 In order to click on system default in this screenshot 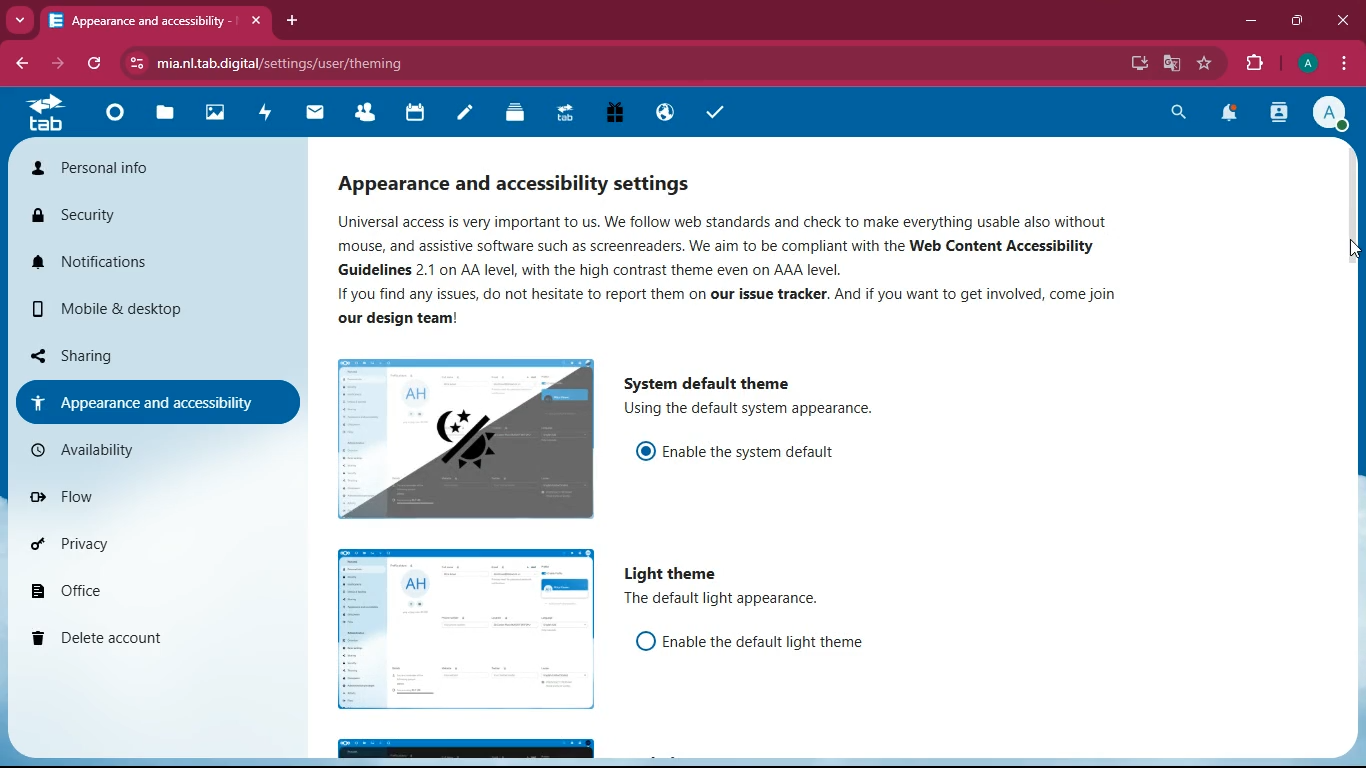, I will do `click(724, 380)`.